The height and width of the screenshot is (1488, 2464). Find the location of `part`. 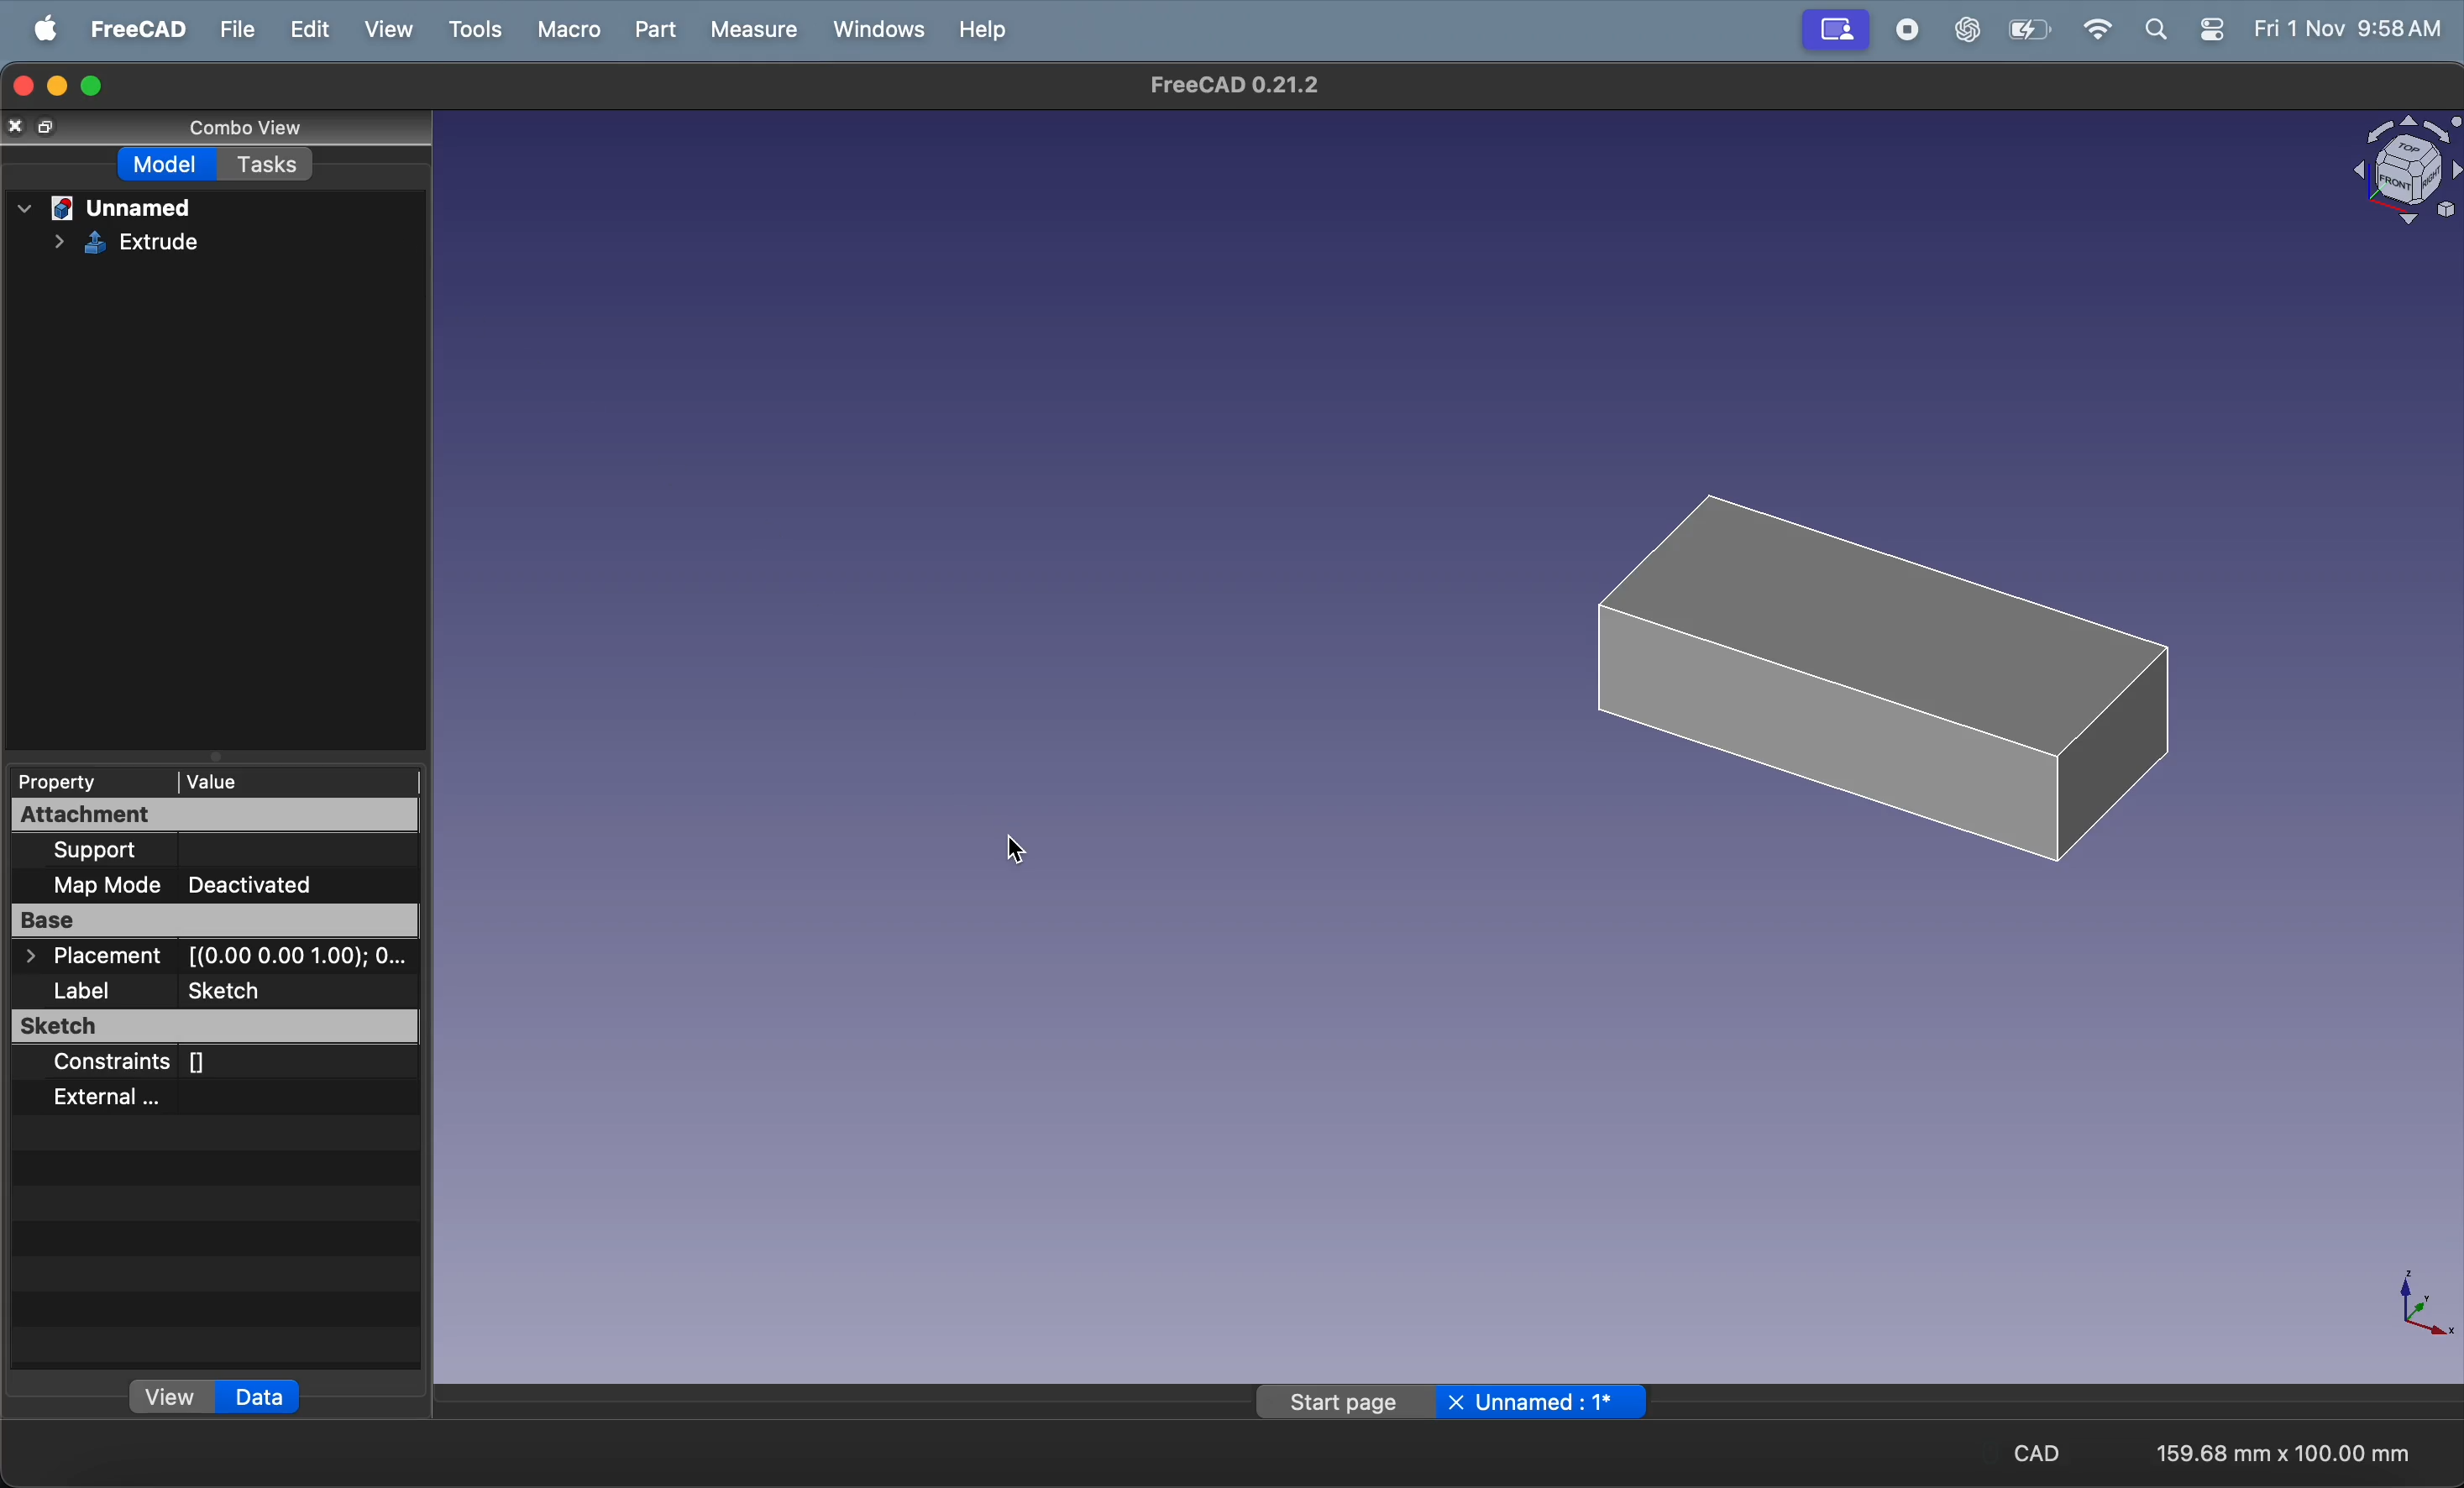

part is located at coordinates (649, 33).